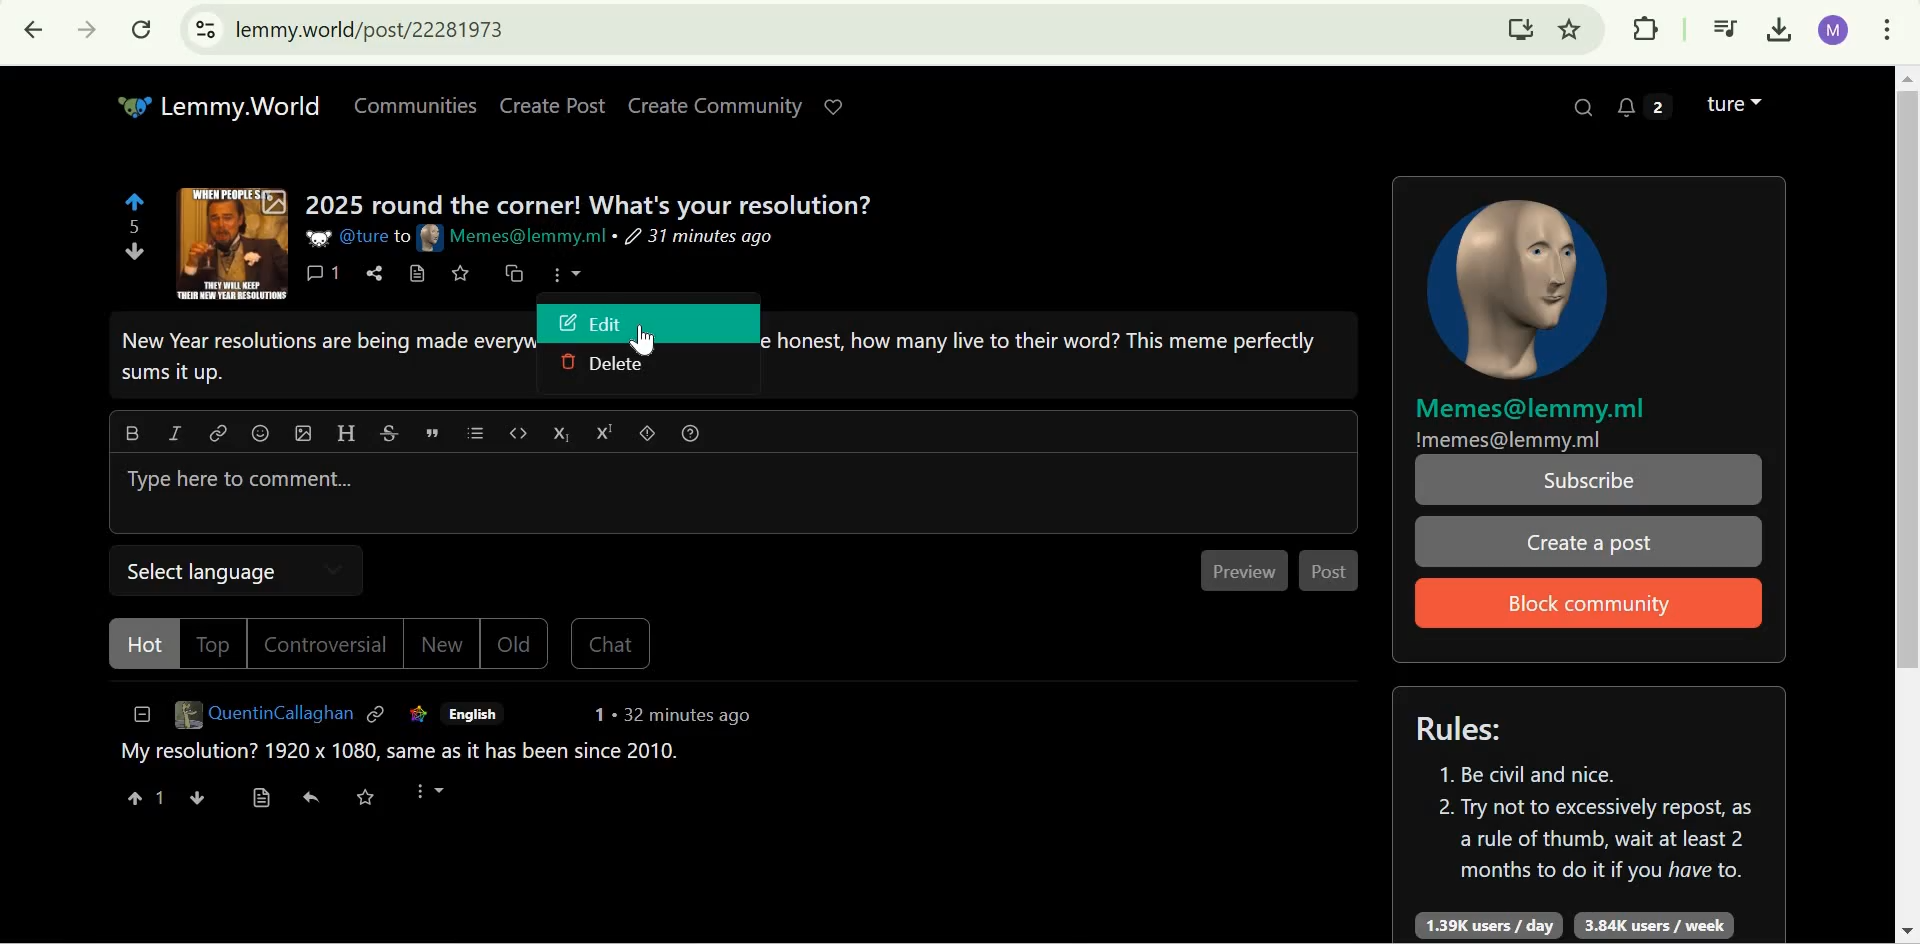 This screenshot has width=1920, height=944. What do you see at coordinates (261, 430) in the screenshot?
I see `emoji` at bounding box center [261, 430].